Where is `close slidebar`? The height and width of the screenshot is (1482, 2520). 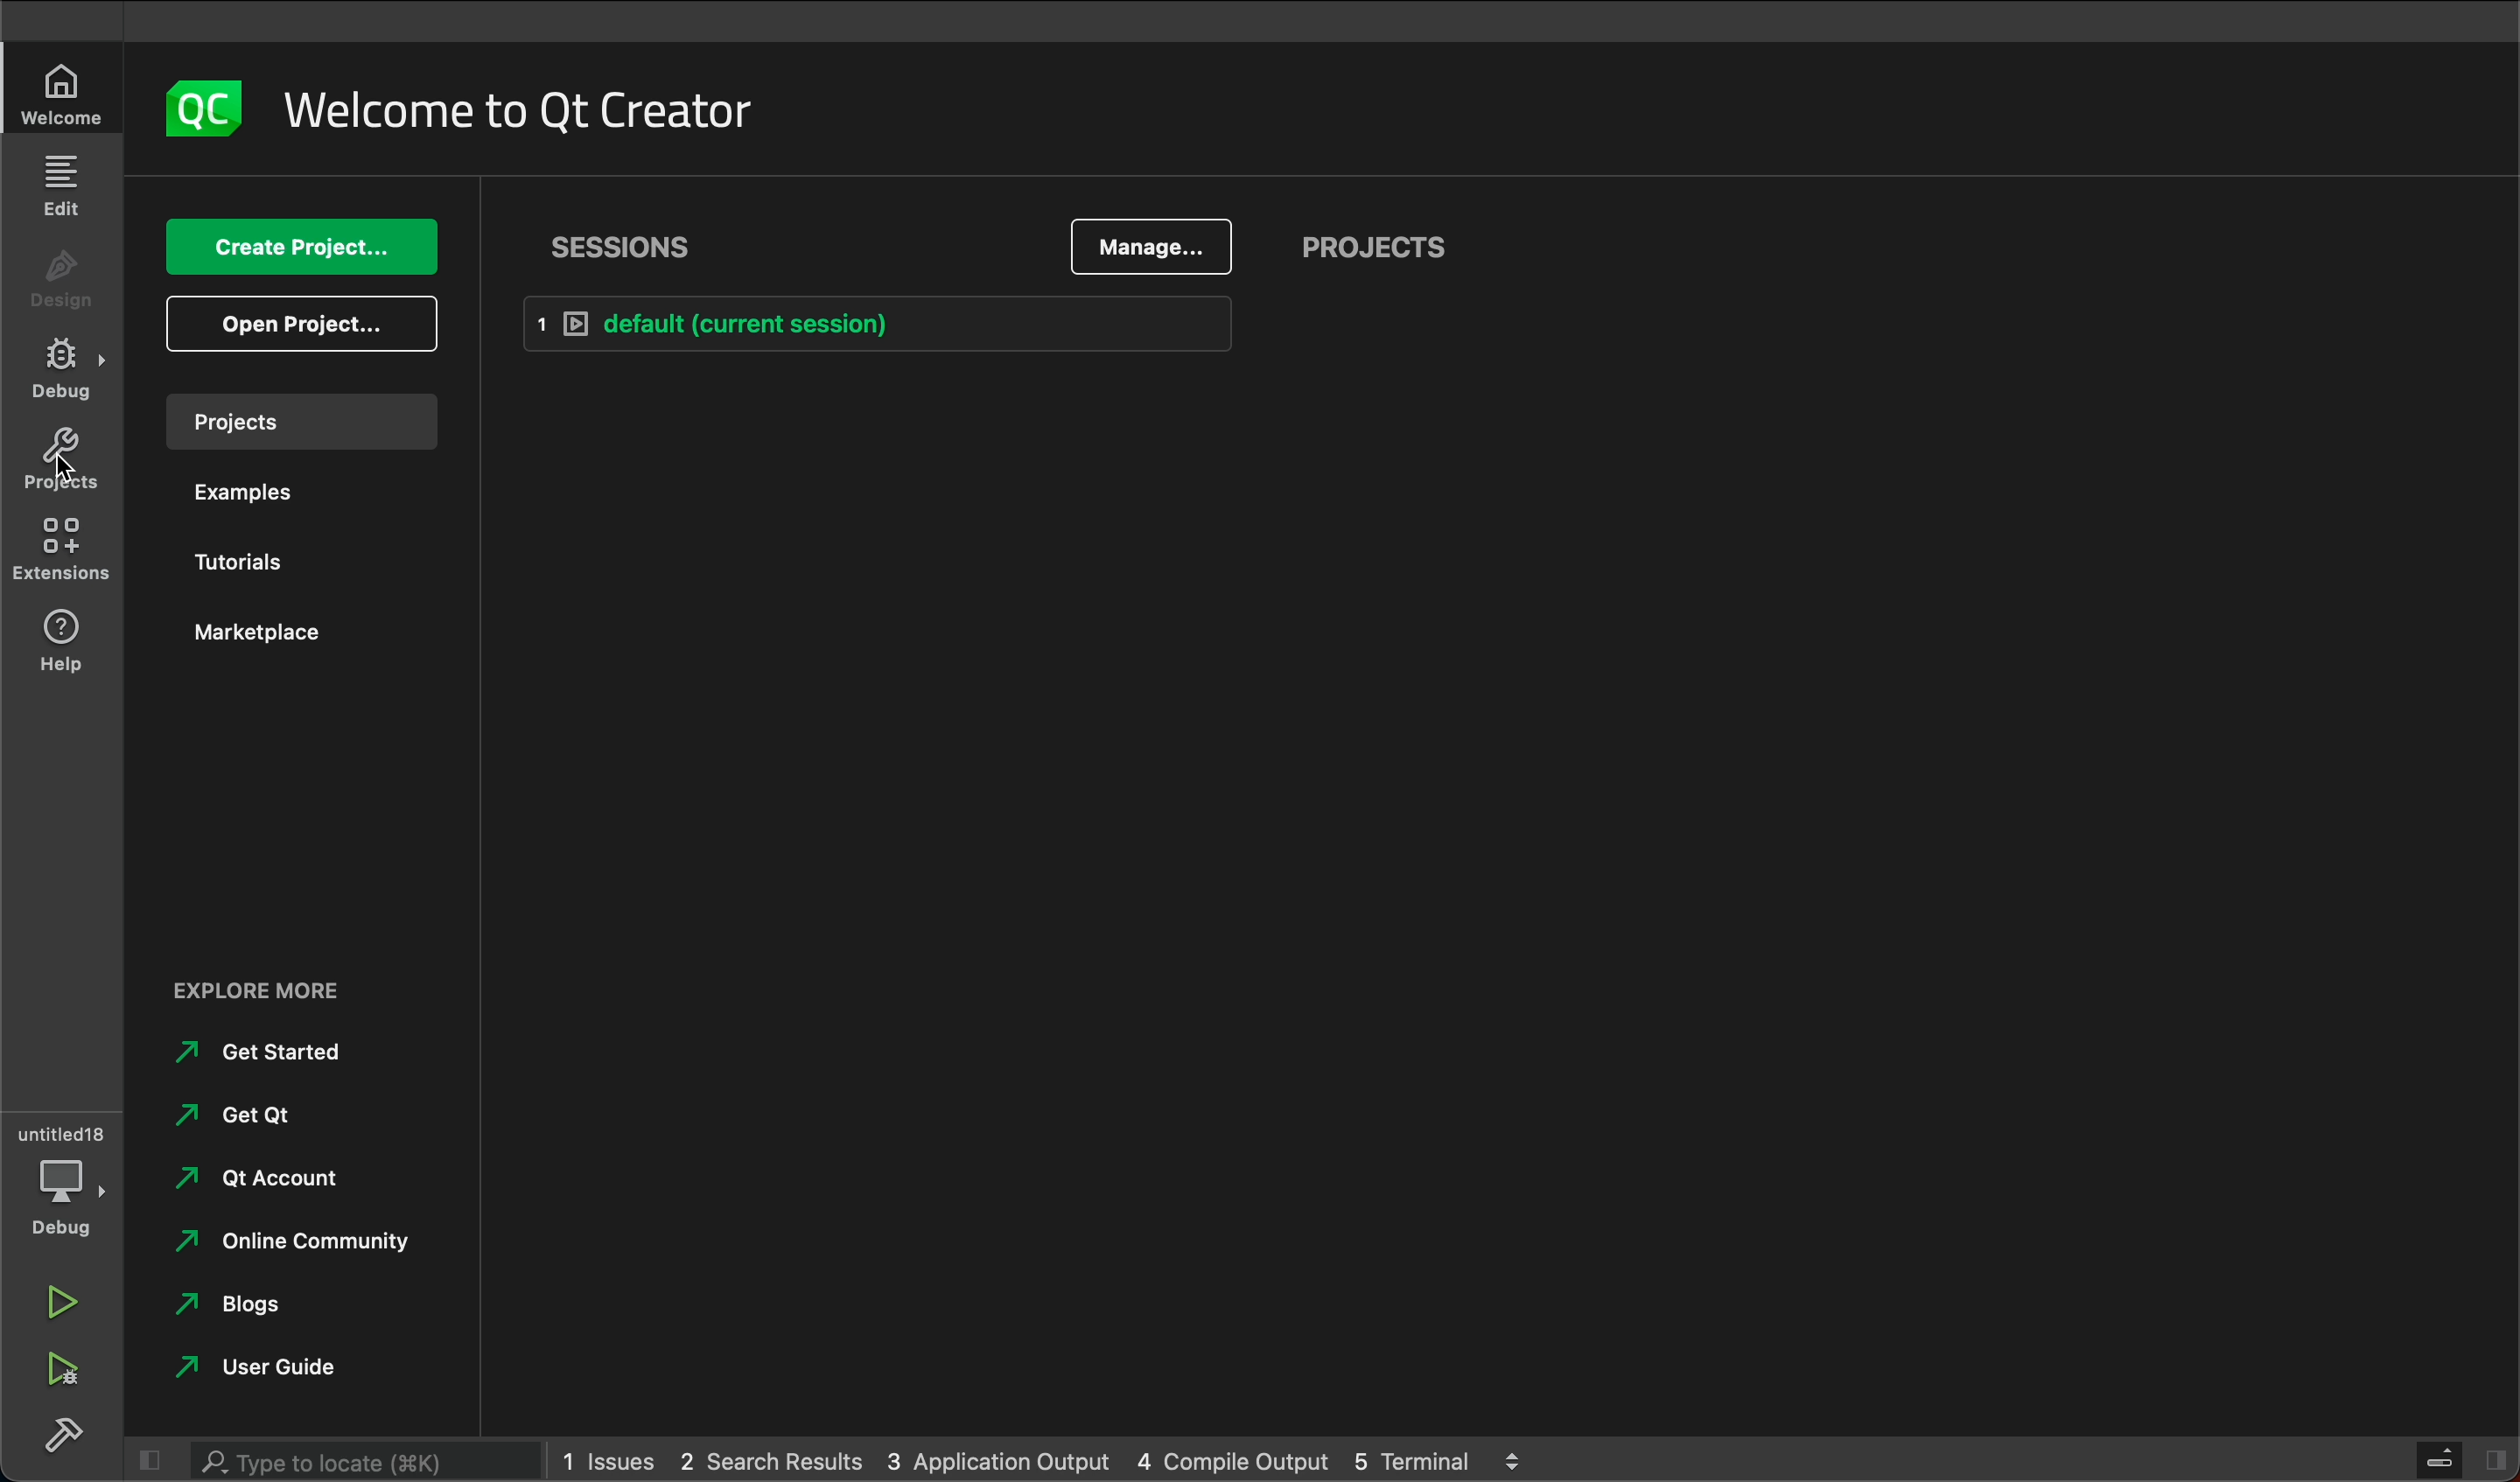
close slidebar is located at coordinates (156, 1460).